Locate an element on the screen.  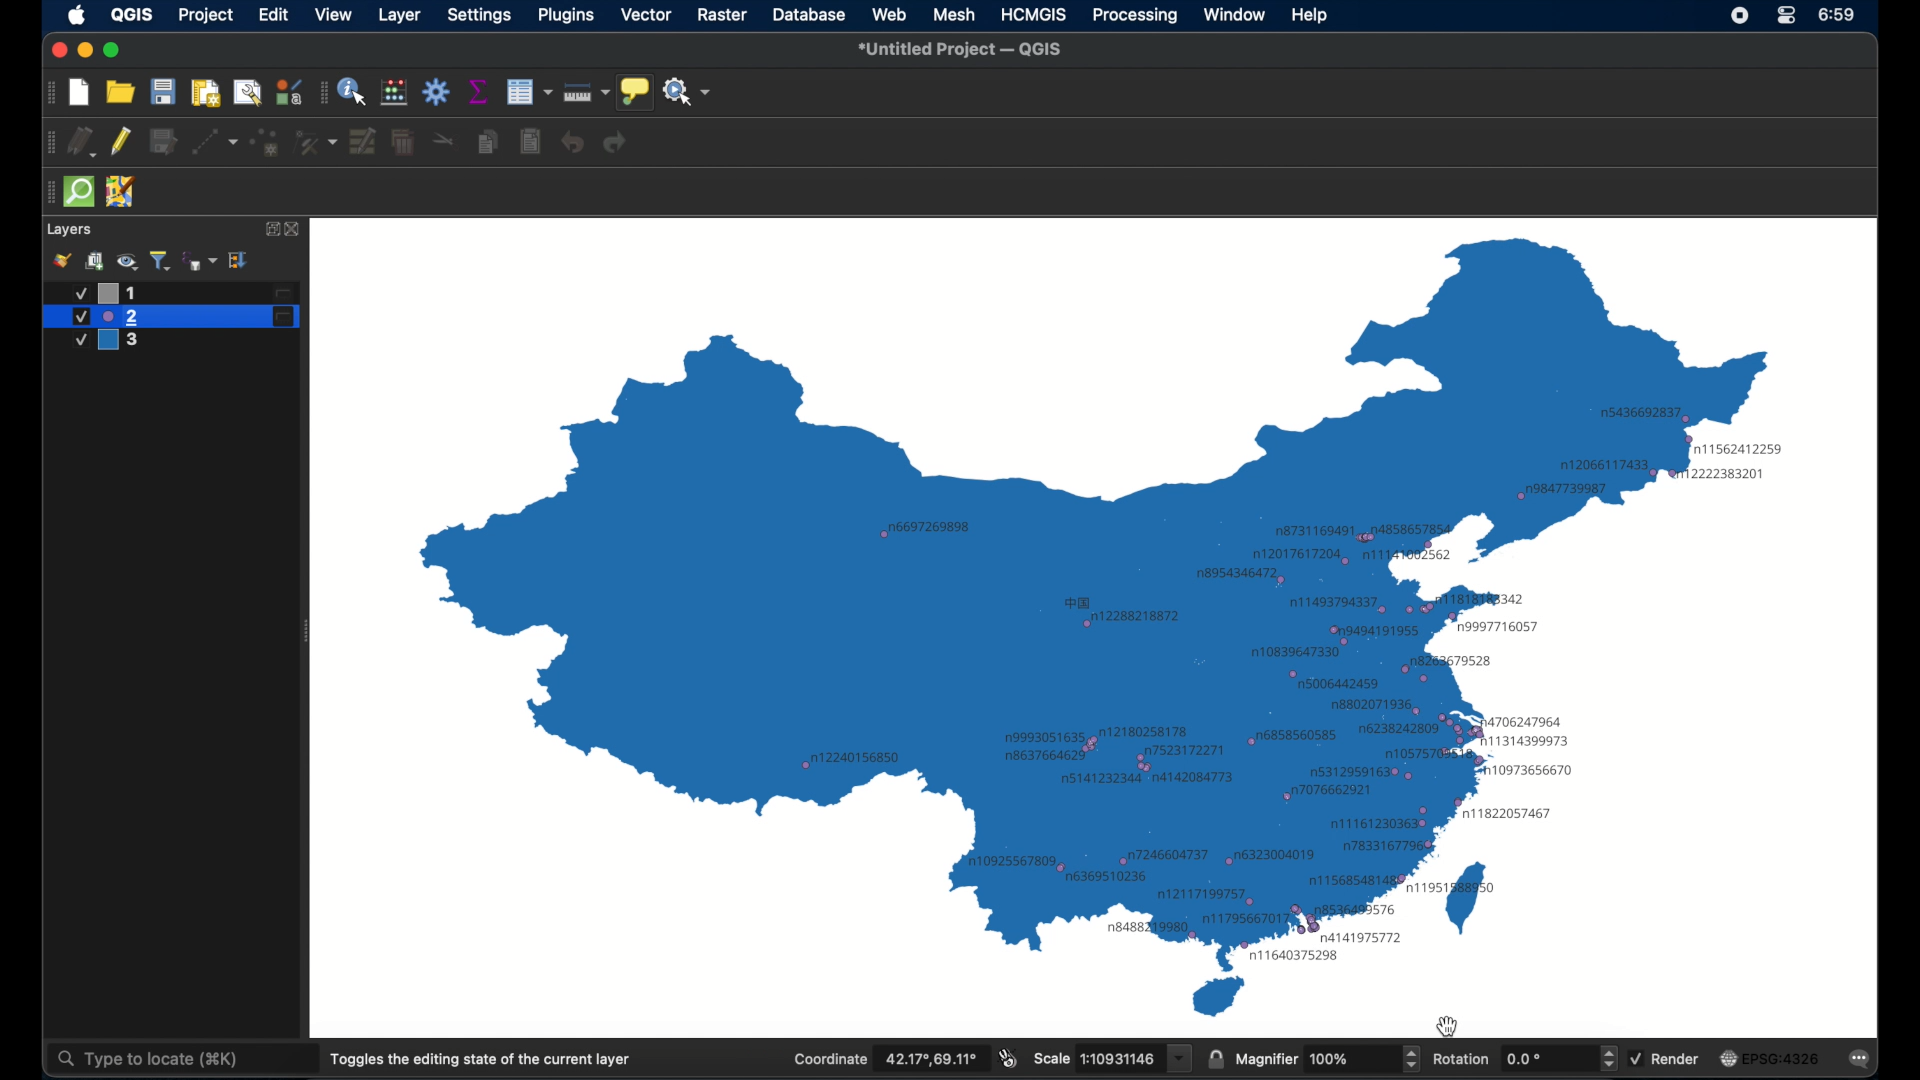
open is located at coordinates (120, 91).